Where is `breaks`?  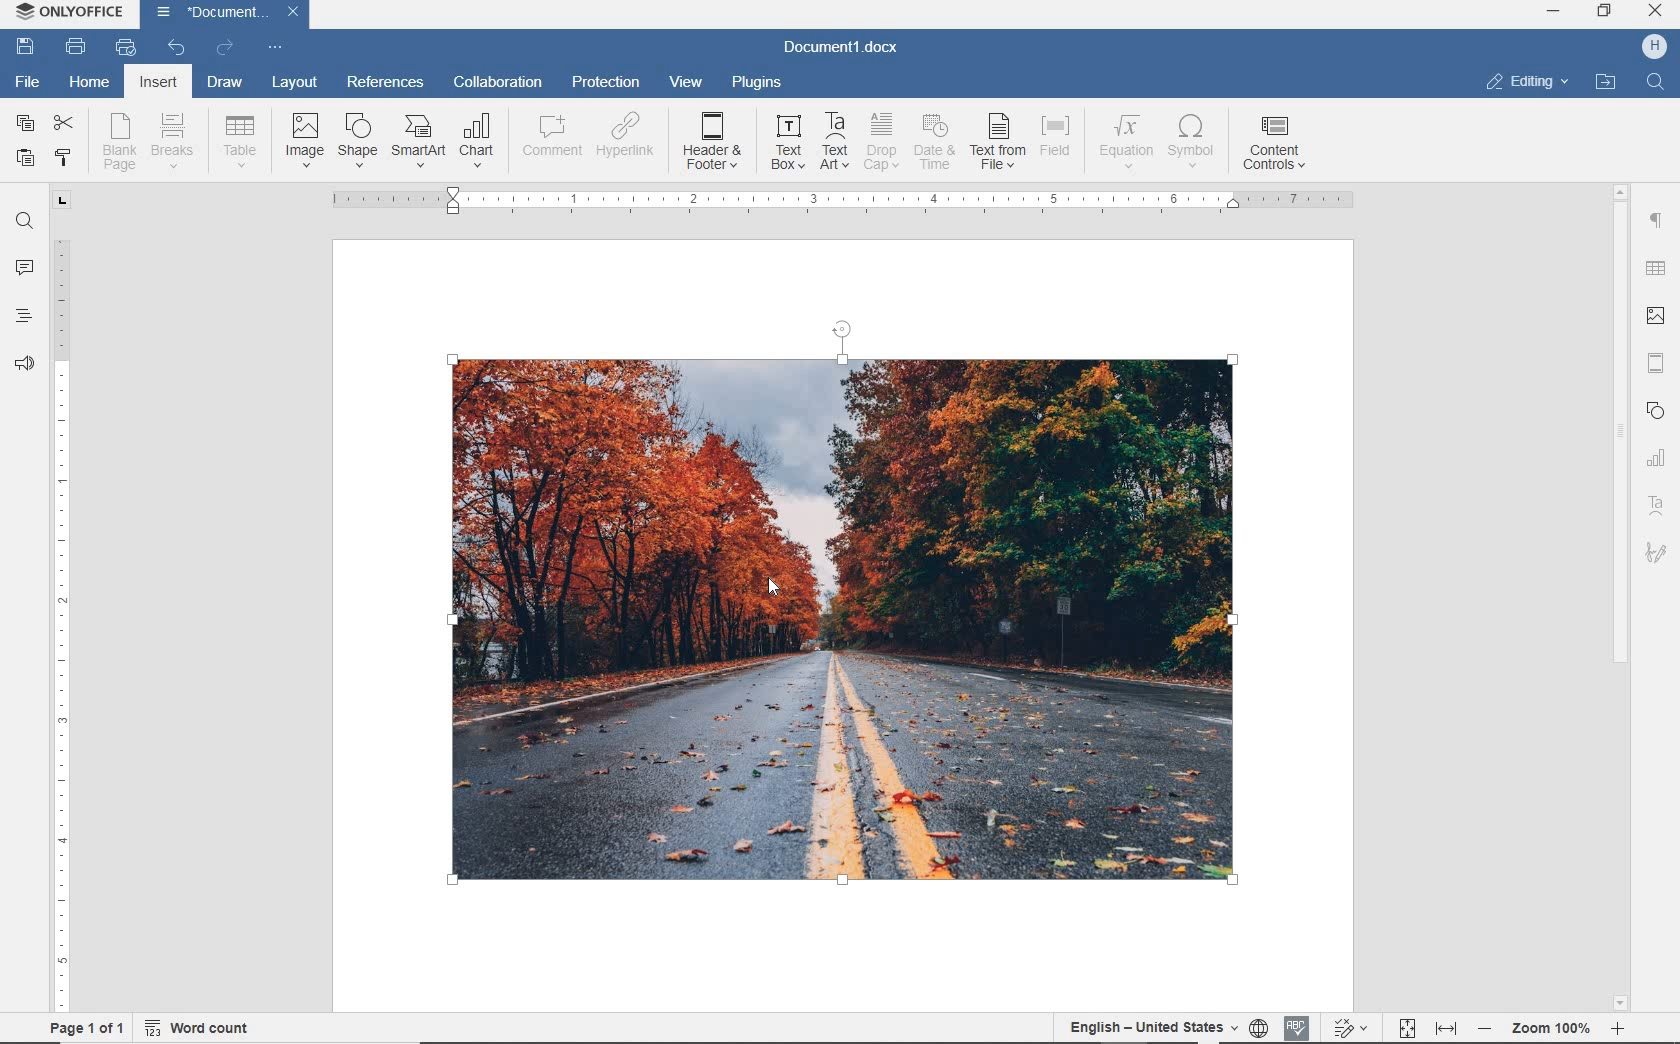
breaks is located at coordinates (170, 144).